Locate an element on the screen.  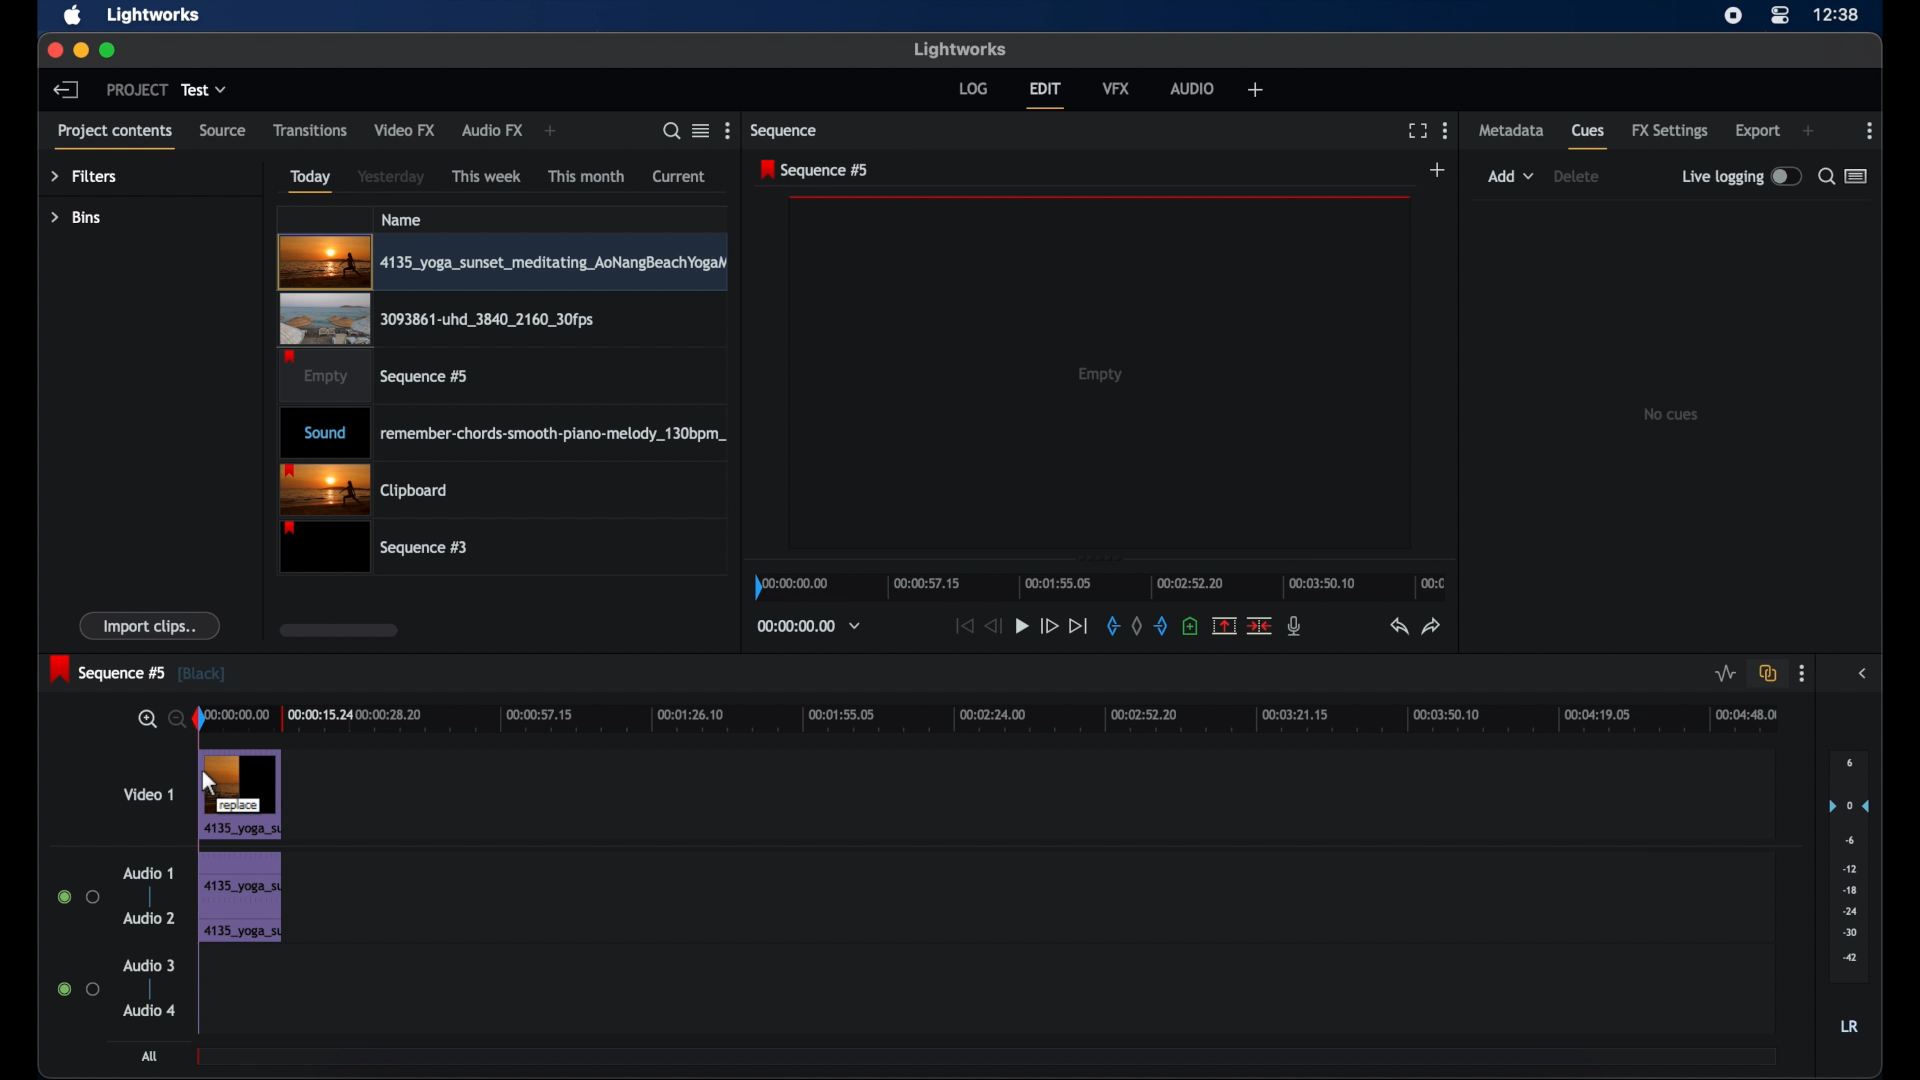
rewind is located at coordinates (994, 626).